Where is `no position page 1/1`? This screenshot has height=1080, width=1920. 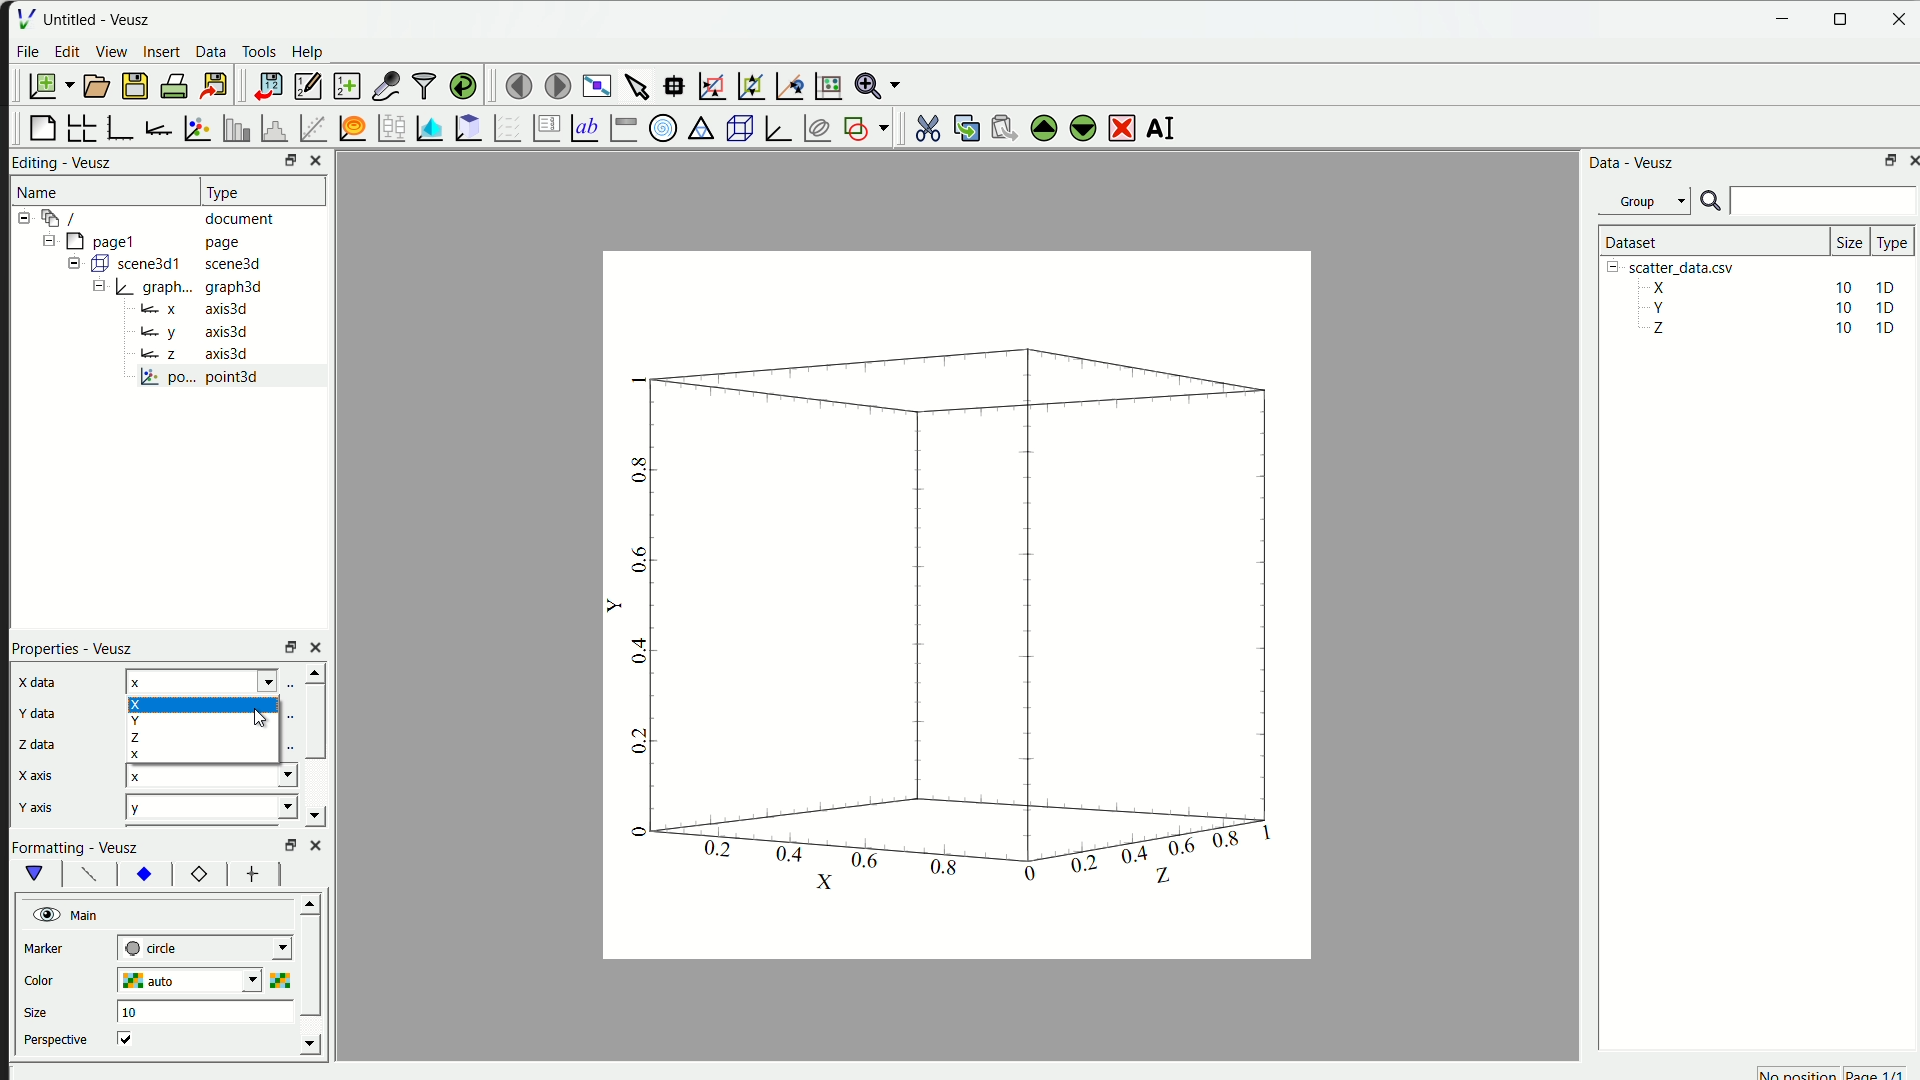
no position page 1/1 is located at coordinates (1837, 1071).